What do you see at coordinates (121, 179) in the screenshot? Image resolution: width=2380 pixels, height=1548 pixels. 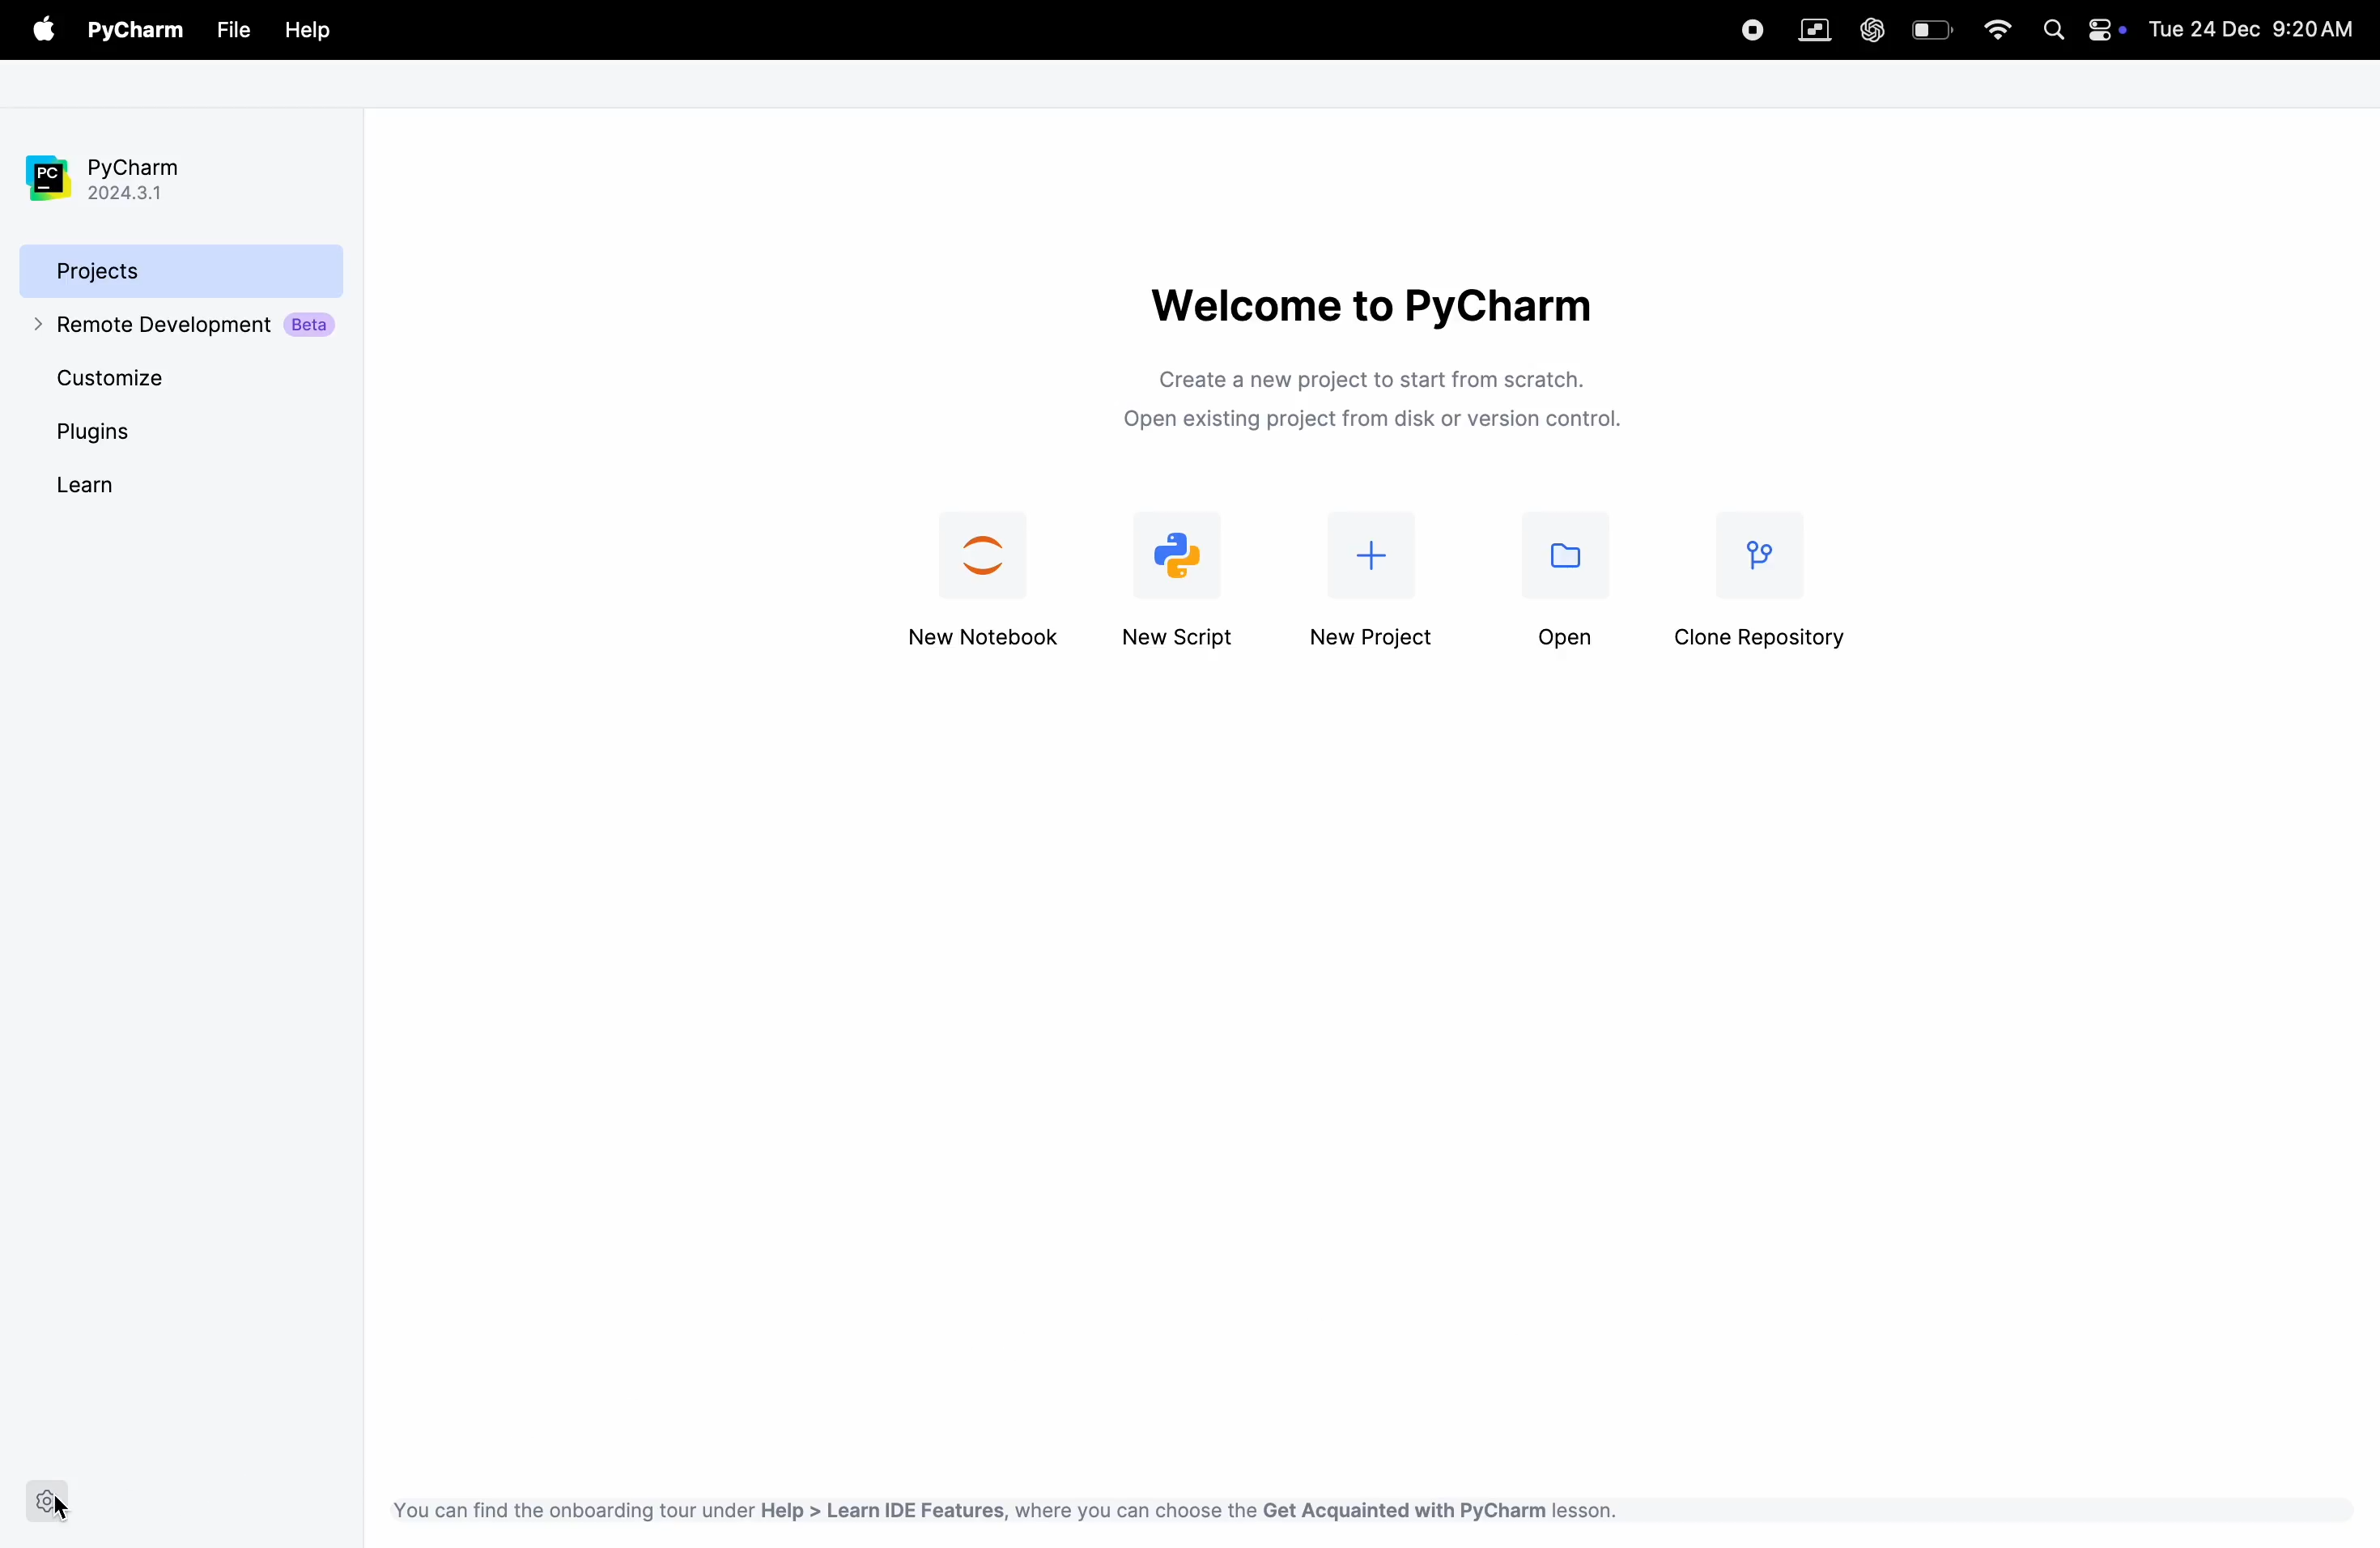 I see `pycharm version` at bounding box center [121, 179].